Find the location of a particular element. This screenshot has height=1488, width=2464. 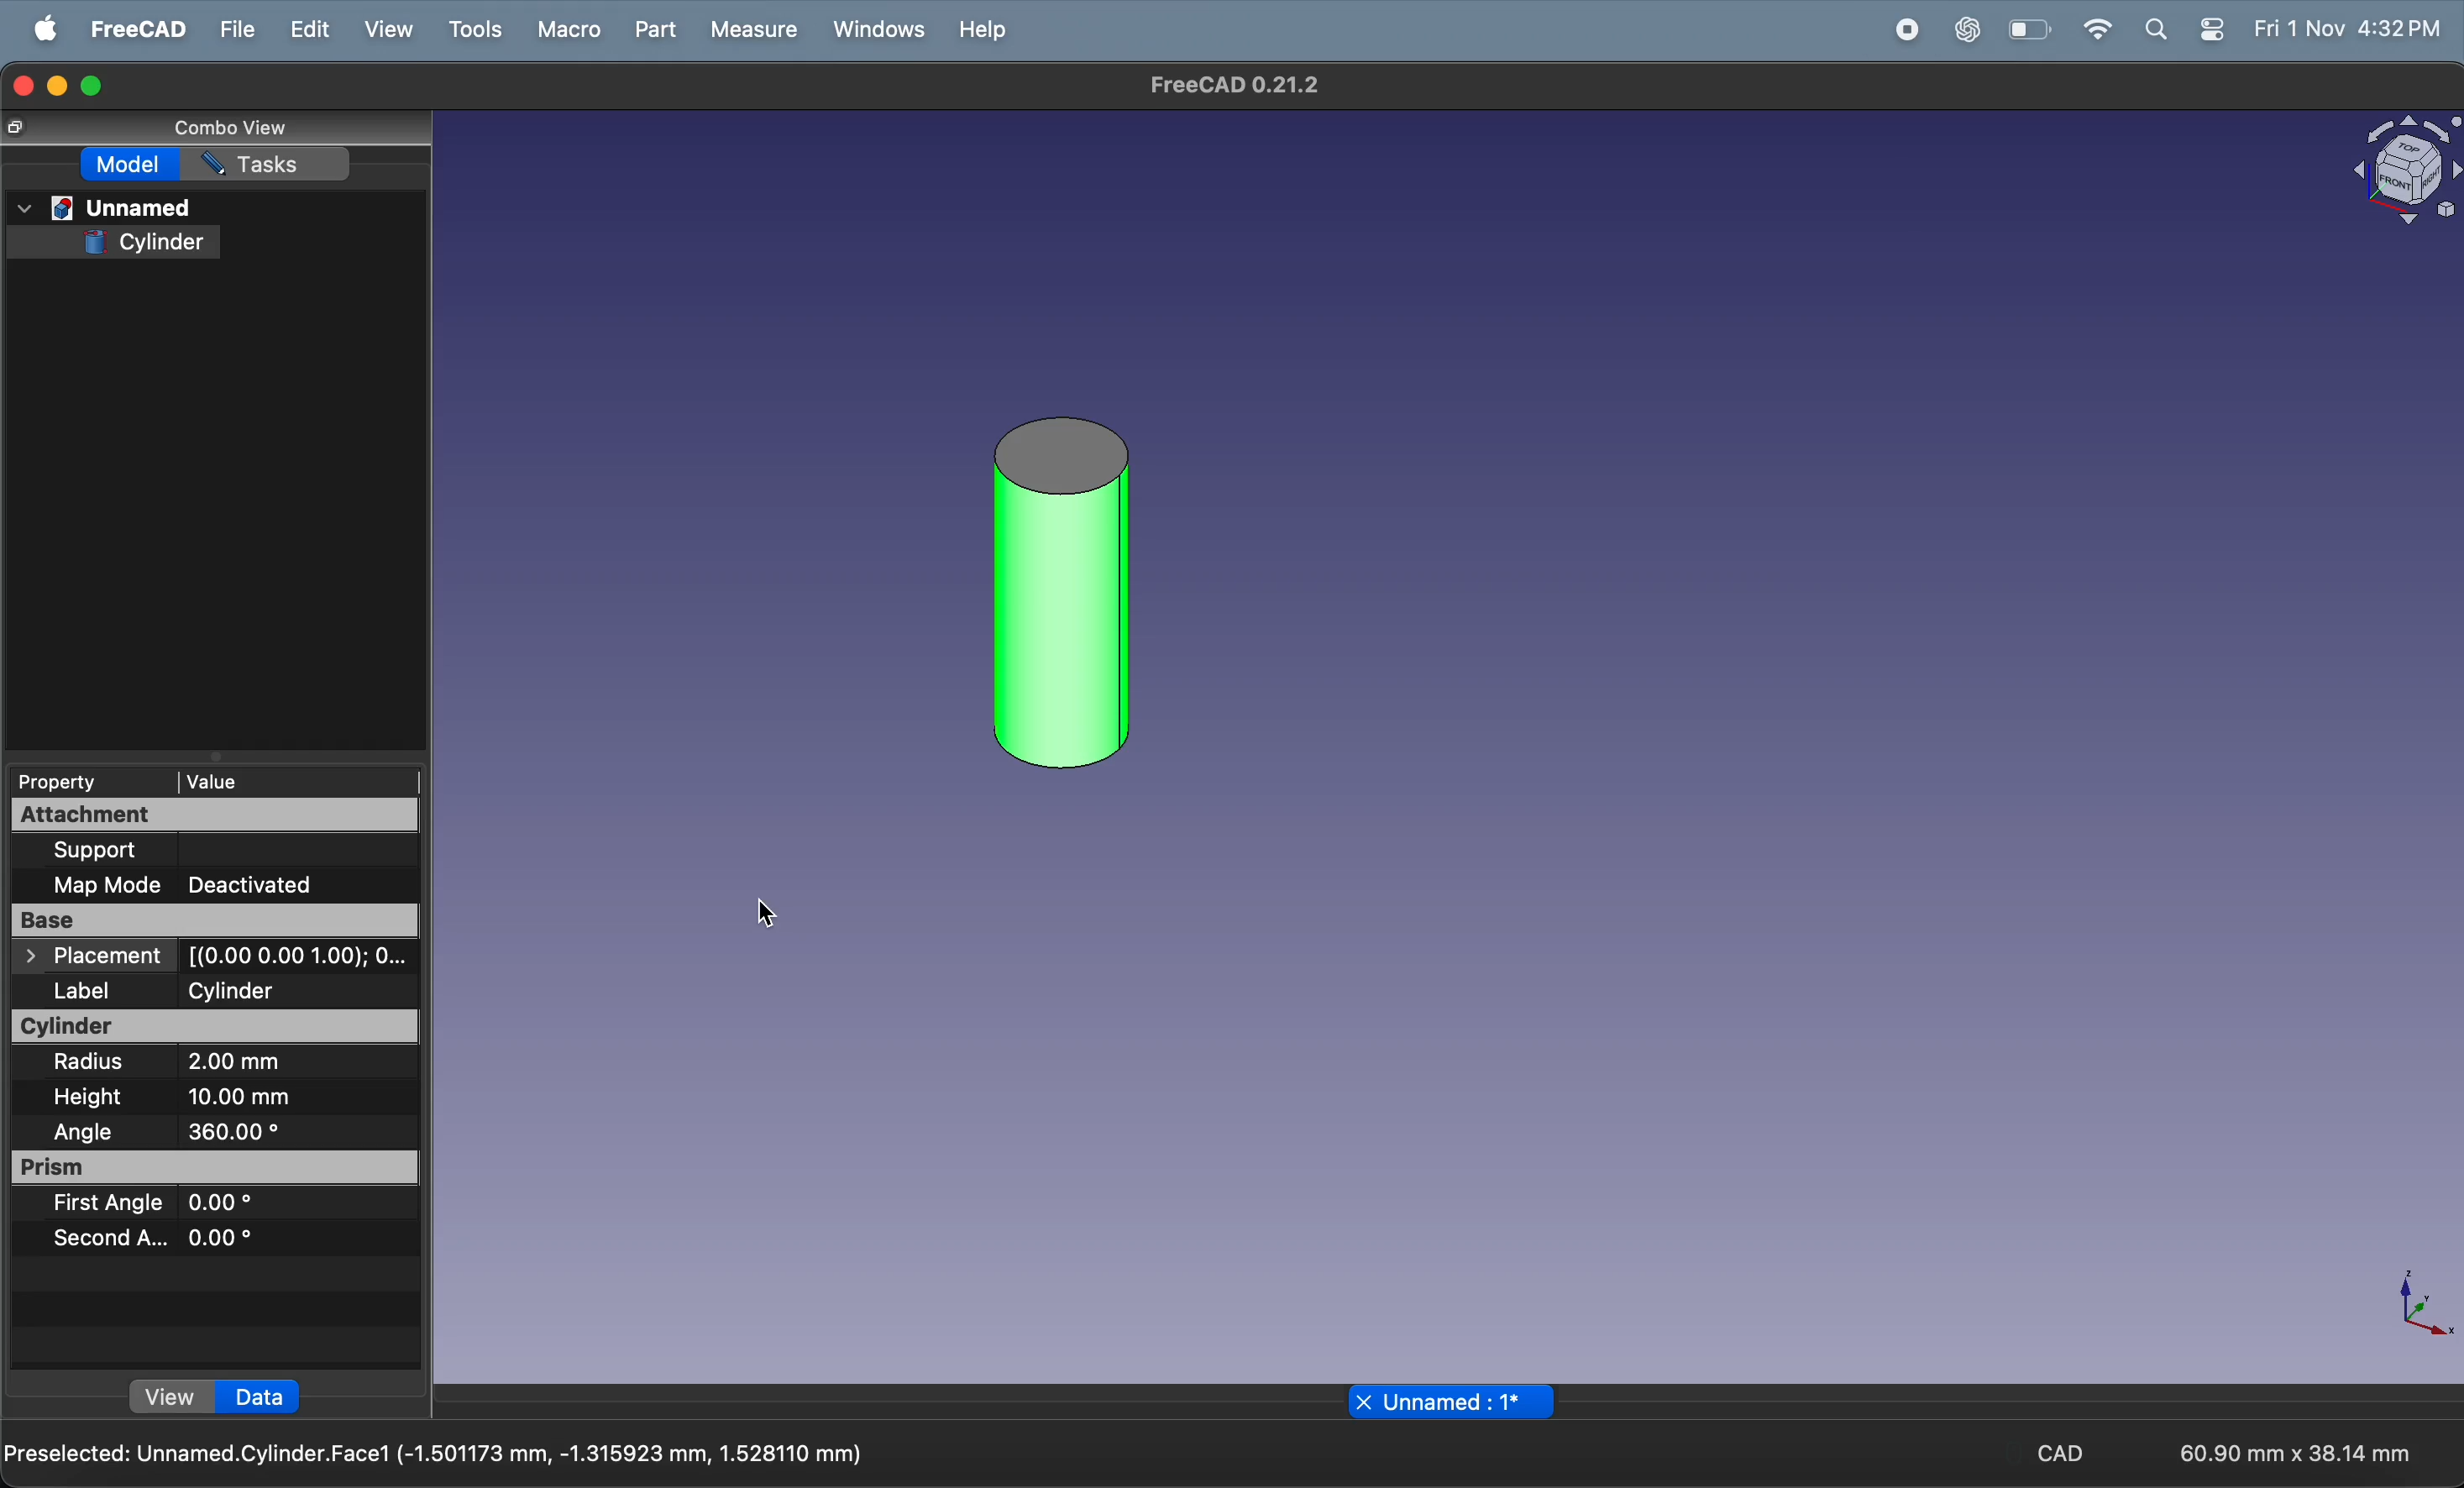

support is located at coordinates (179, 849).